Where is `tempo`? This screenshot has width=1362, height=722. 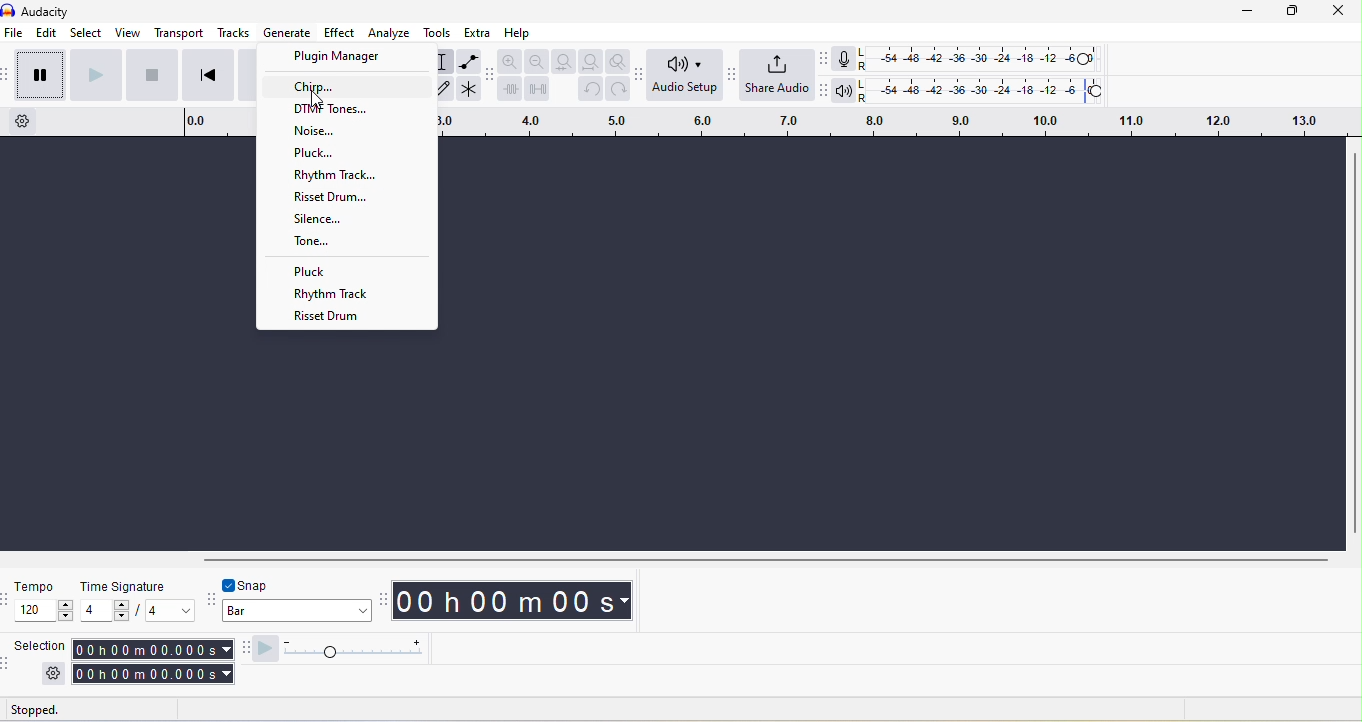
tempo is located at coordinates (35, 586).